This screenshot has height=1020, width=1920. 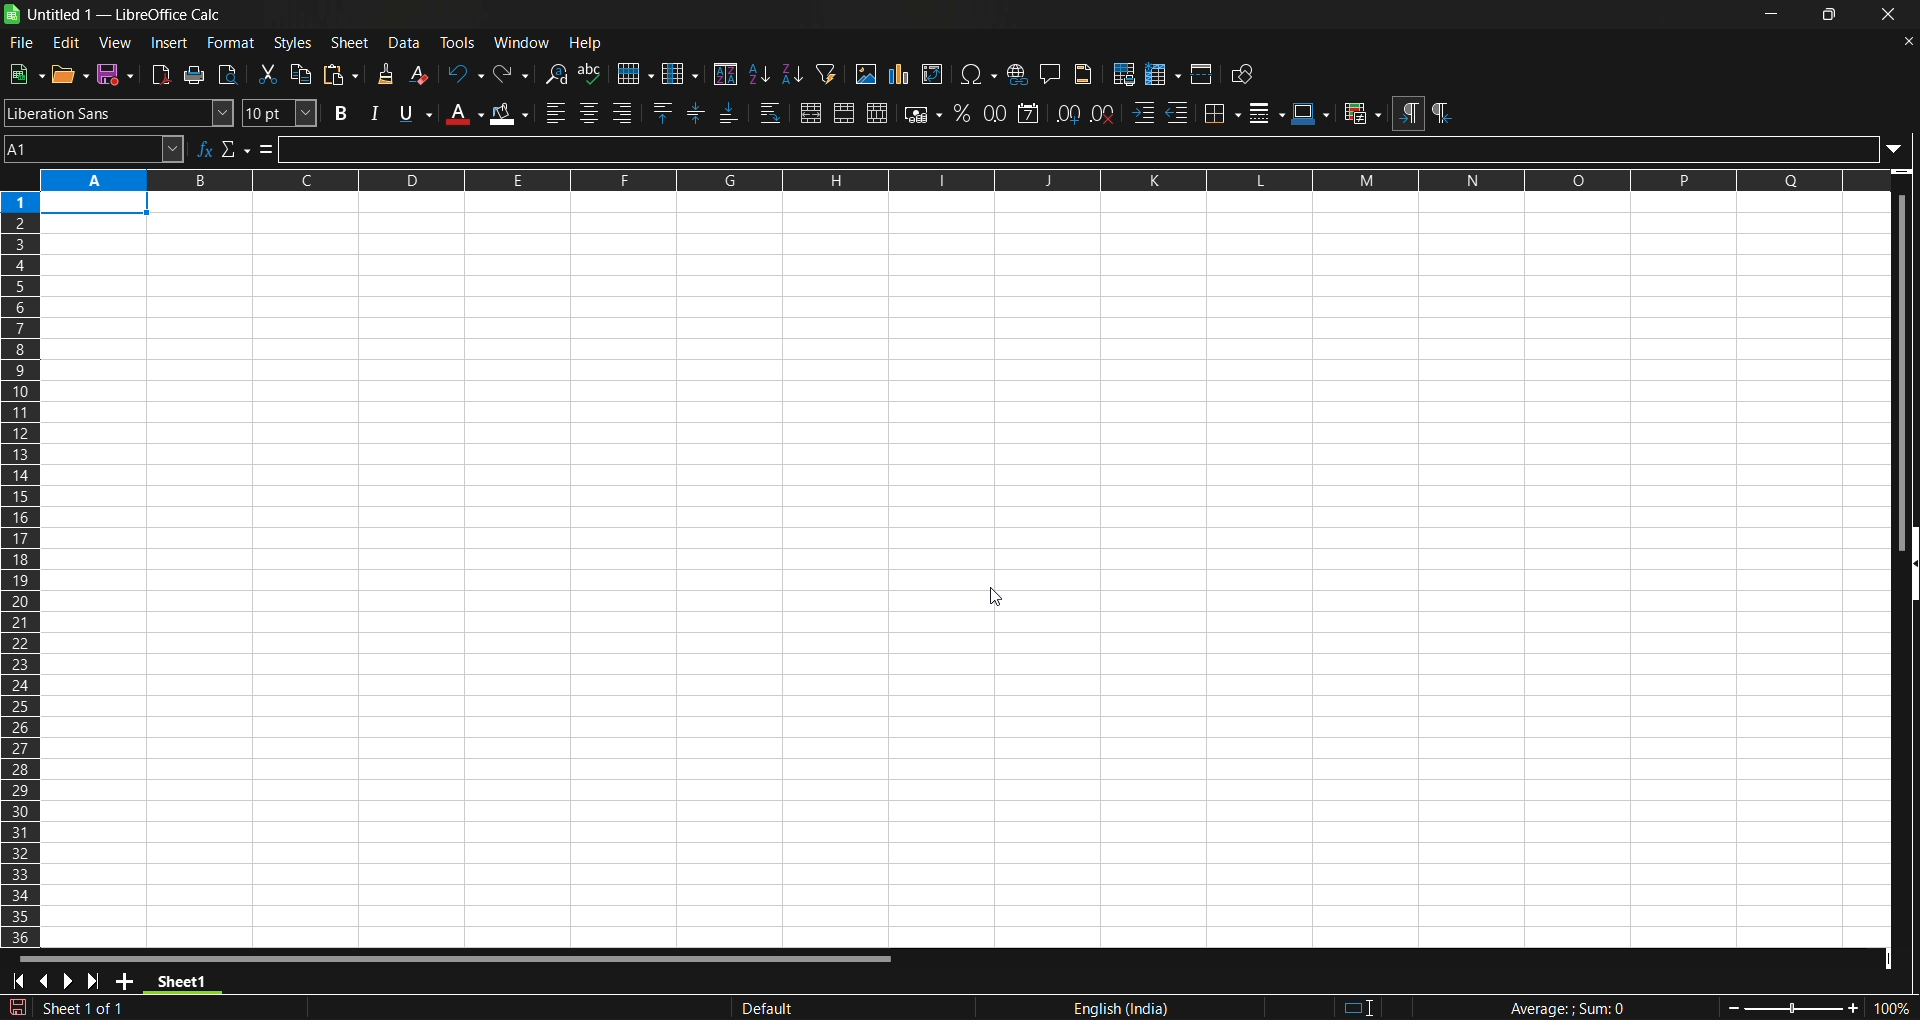 I want to click on sort descending, so click(x=792, y=76).